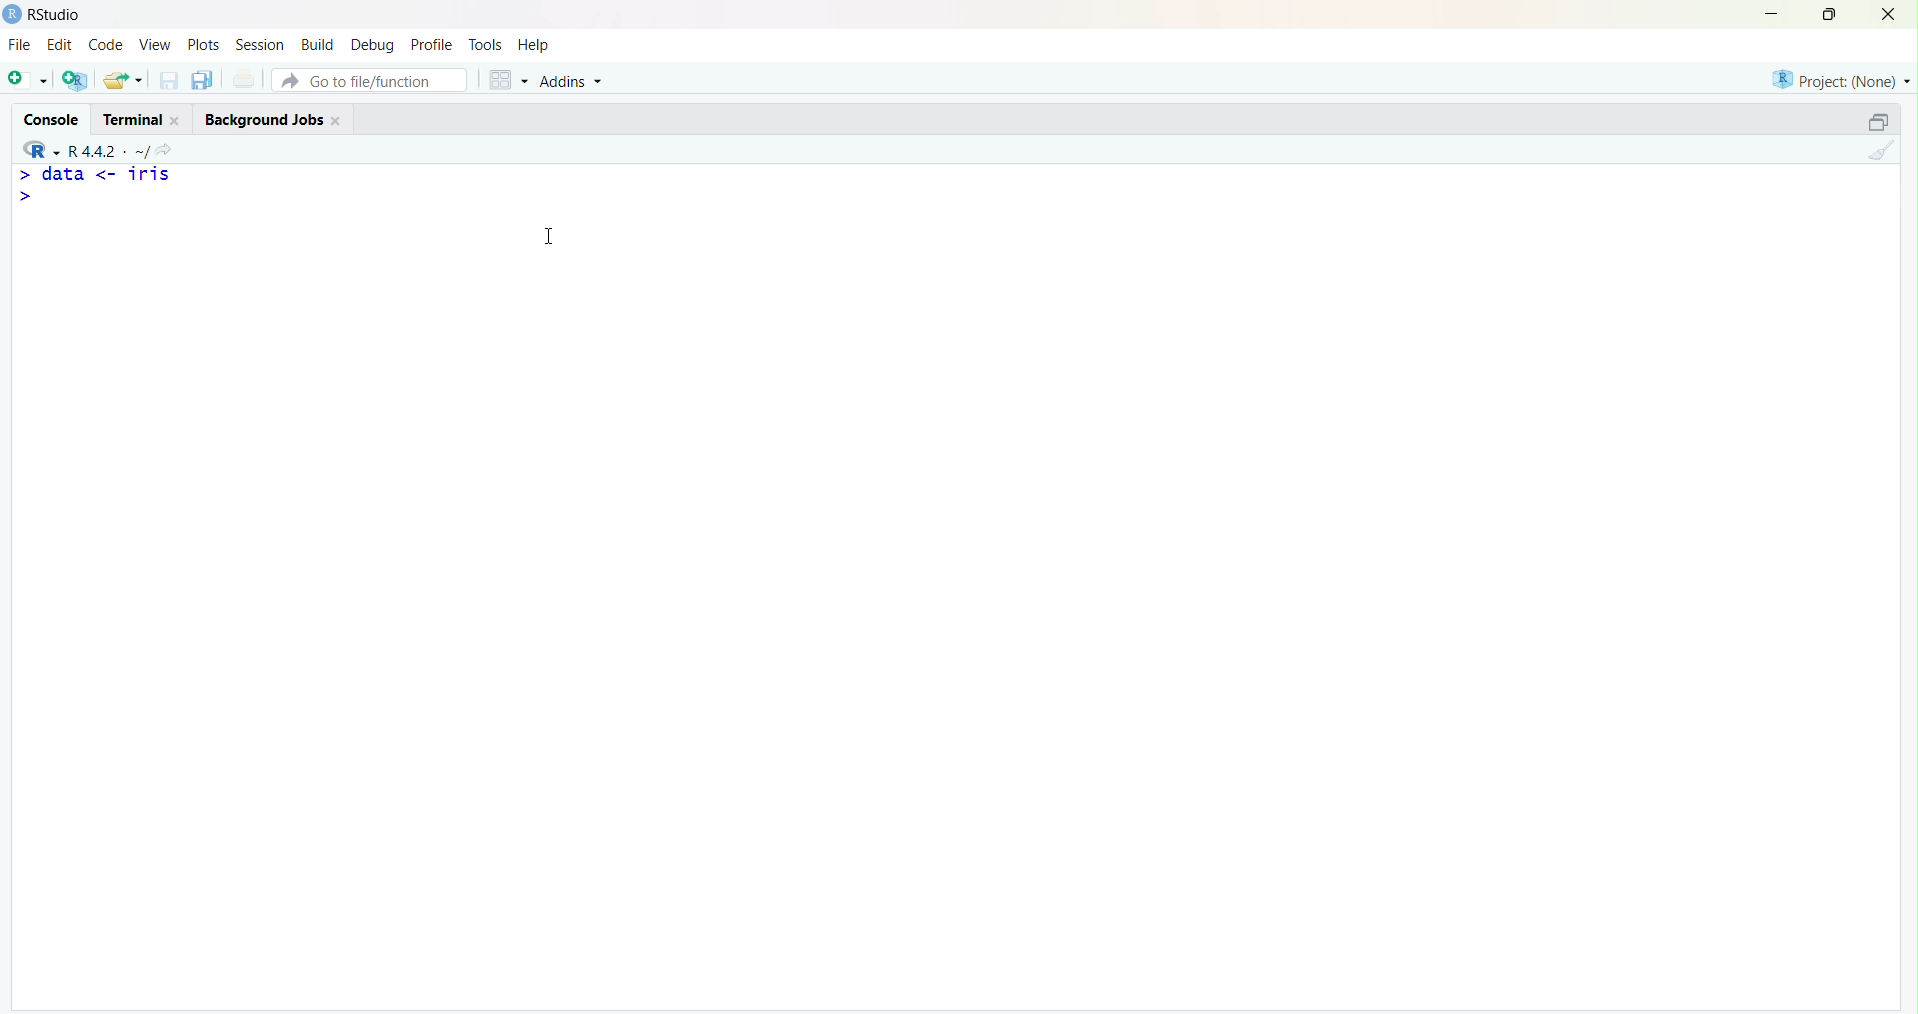 The width and height of the screenshot is (1918, 1014). I want to click on Build, so click(320, 43).